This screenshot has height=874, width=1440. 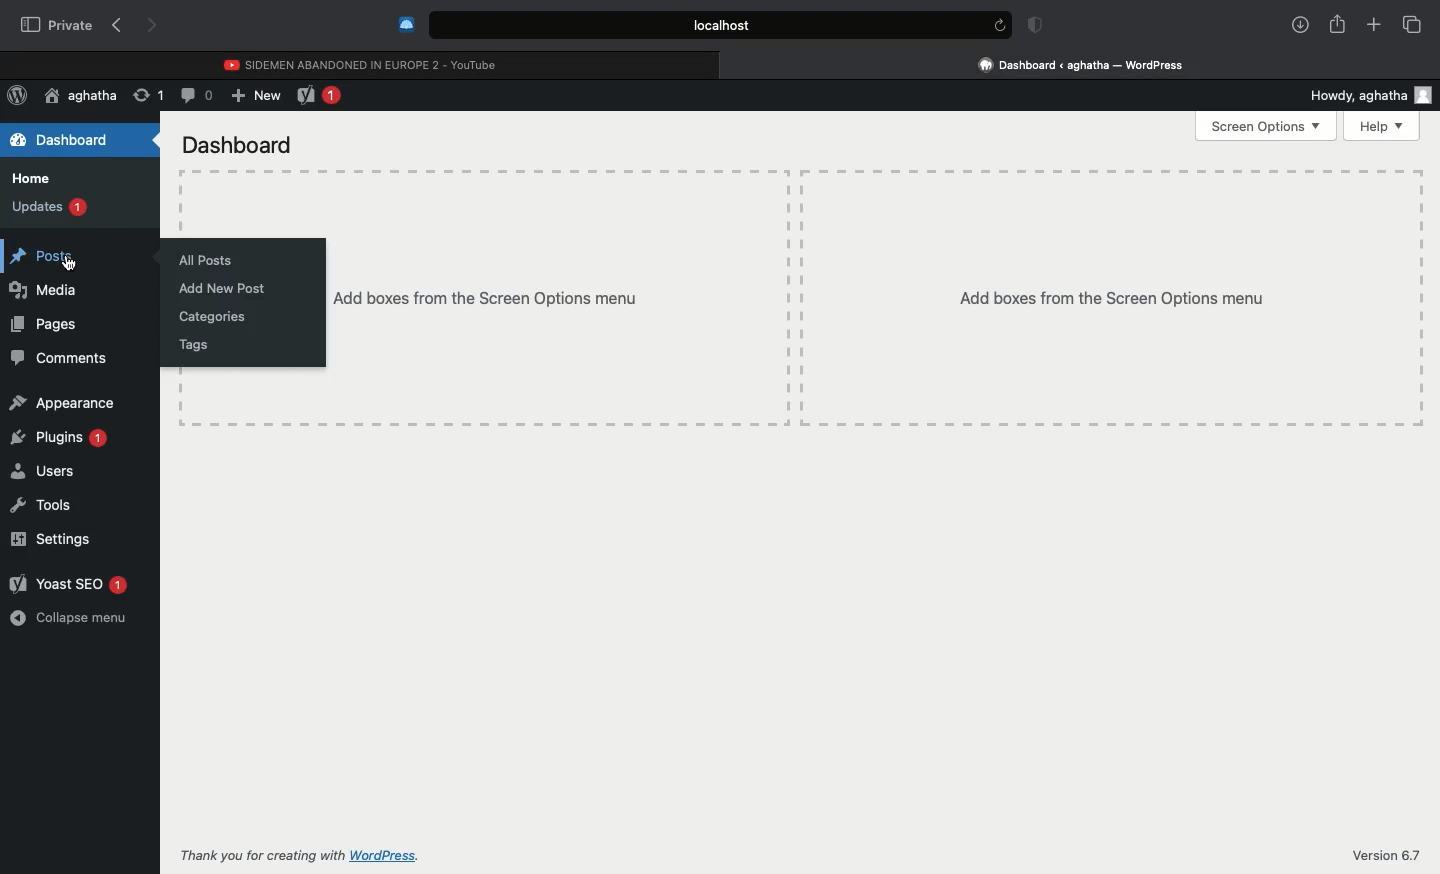 What do you see at coordinates (256, 97) in the screenshot?
I see `New` at bounding box center [256, 97].